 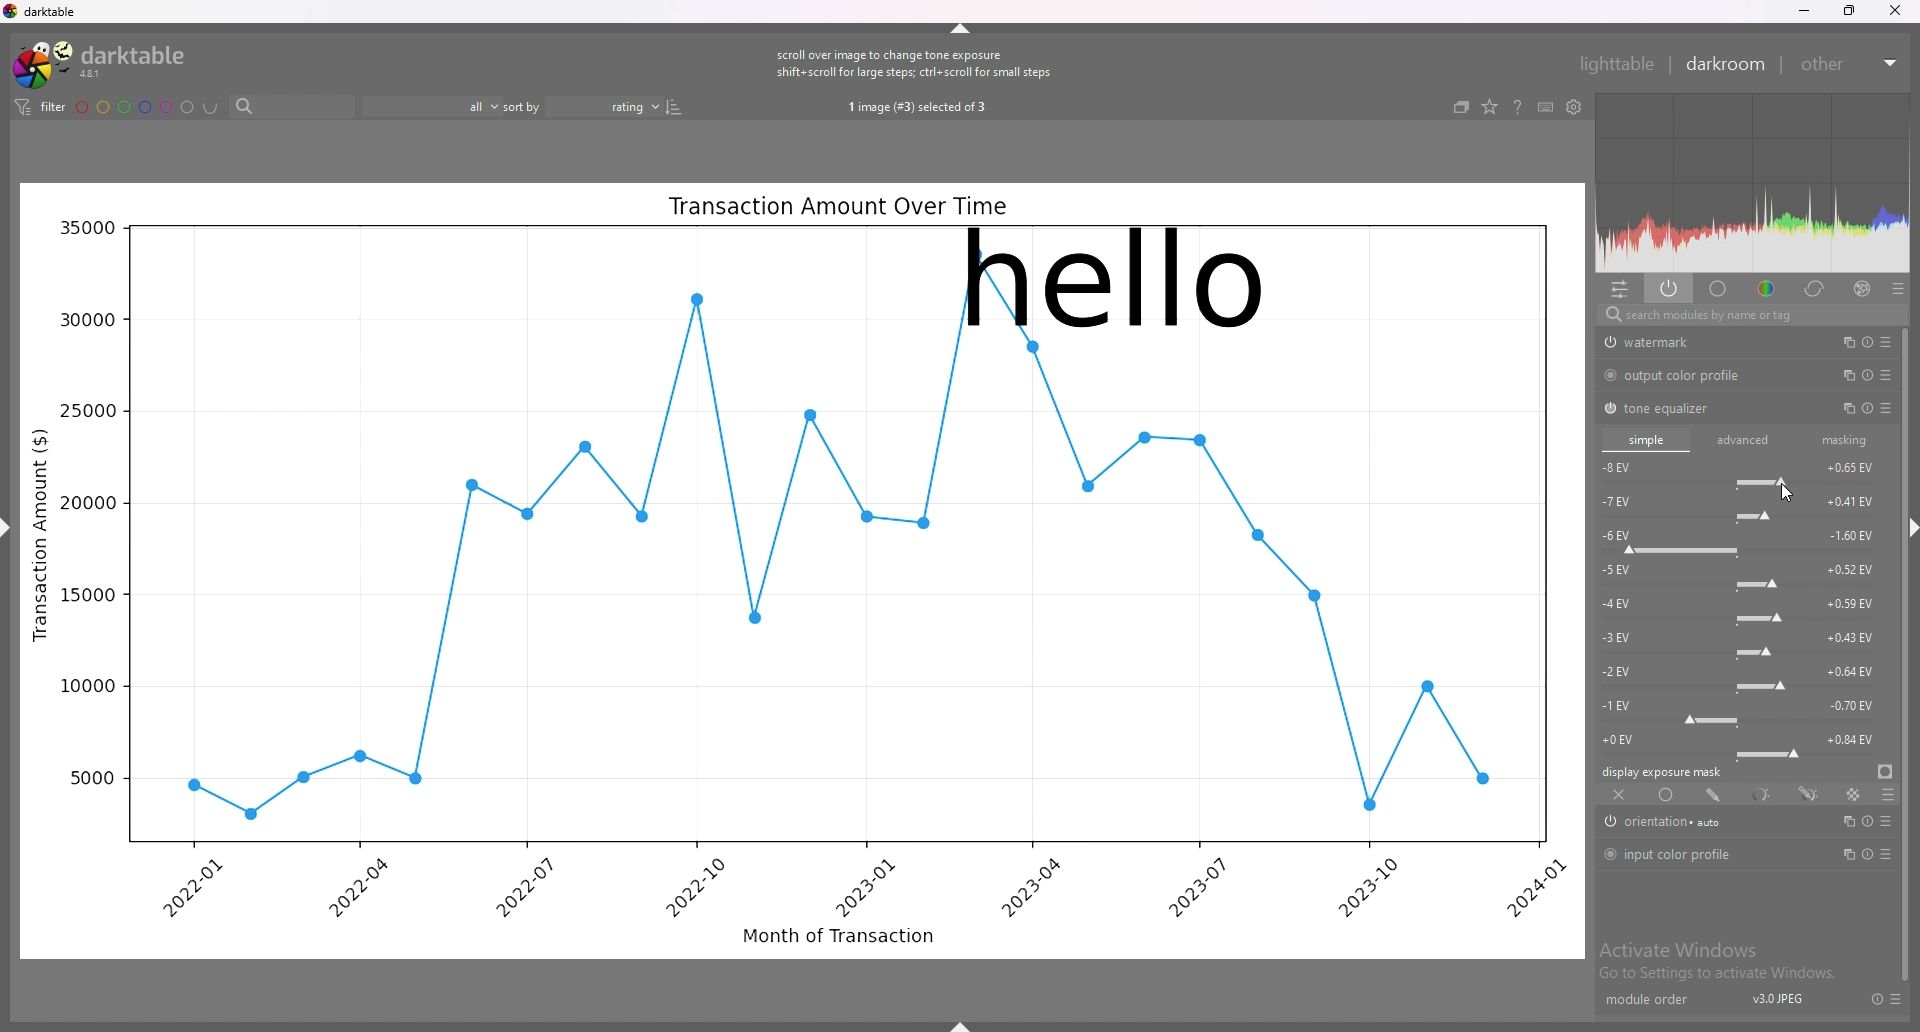 I want to click on quick access panel, so click(x=1620, y=290).